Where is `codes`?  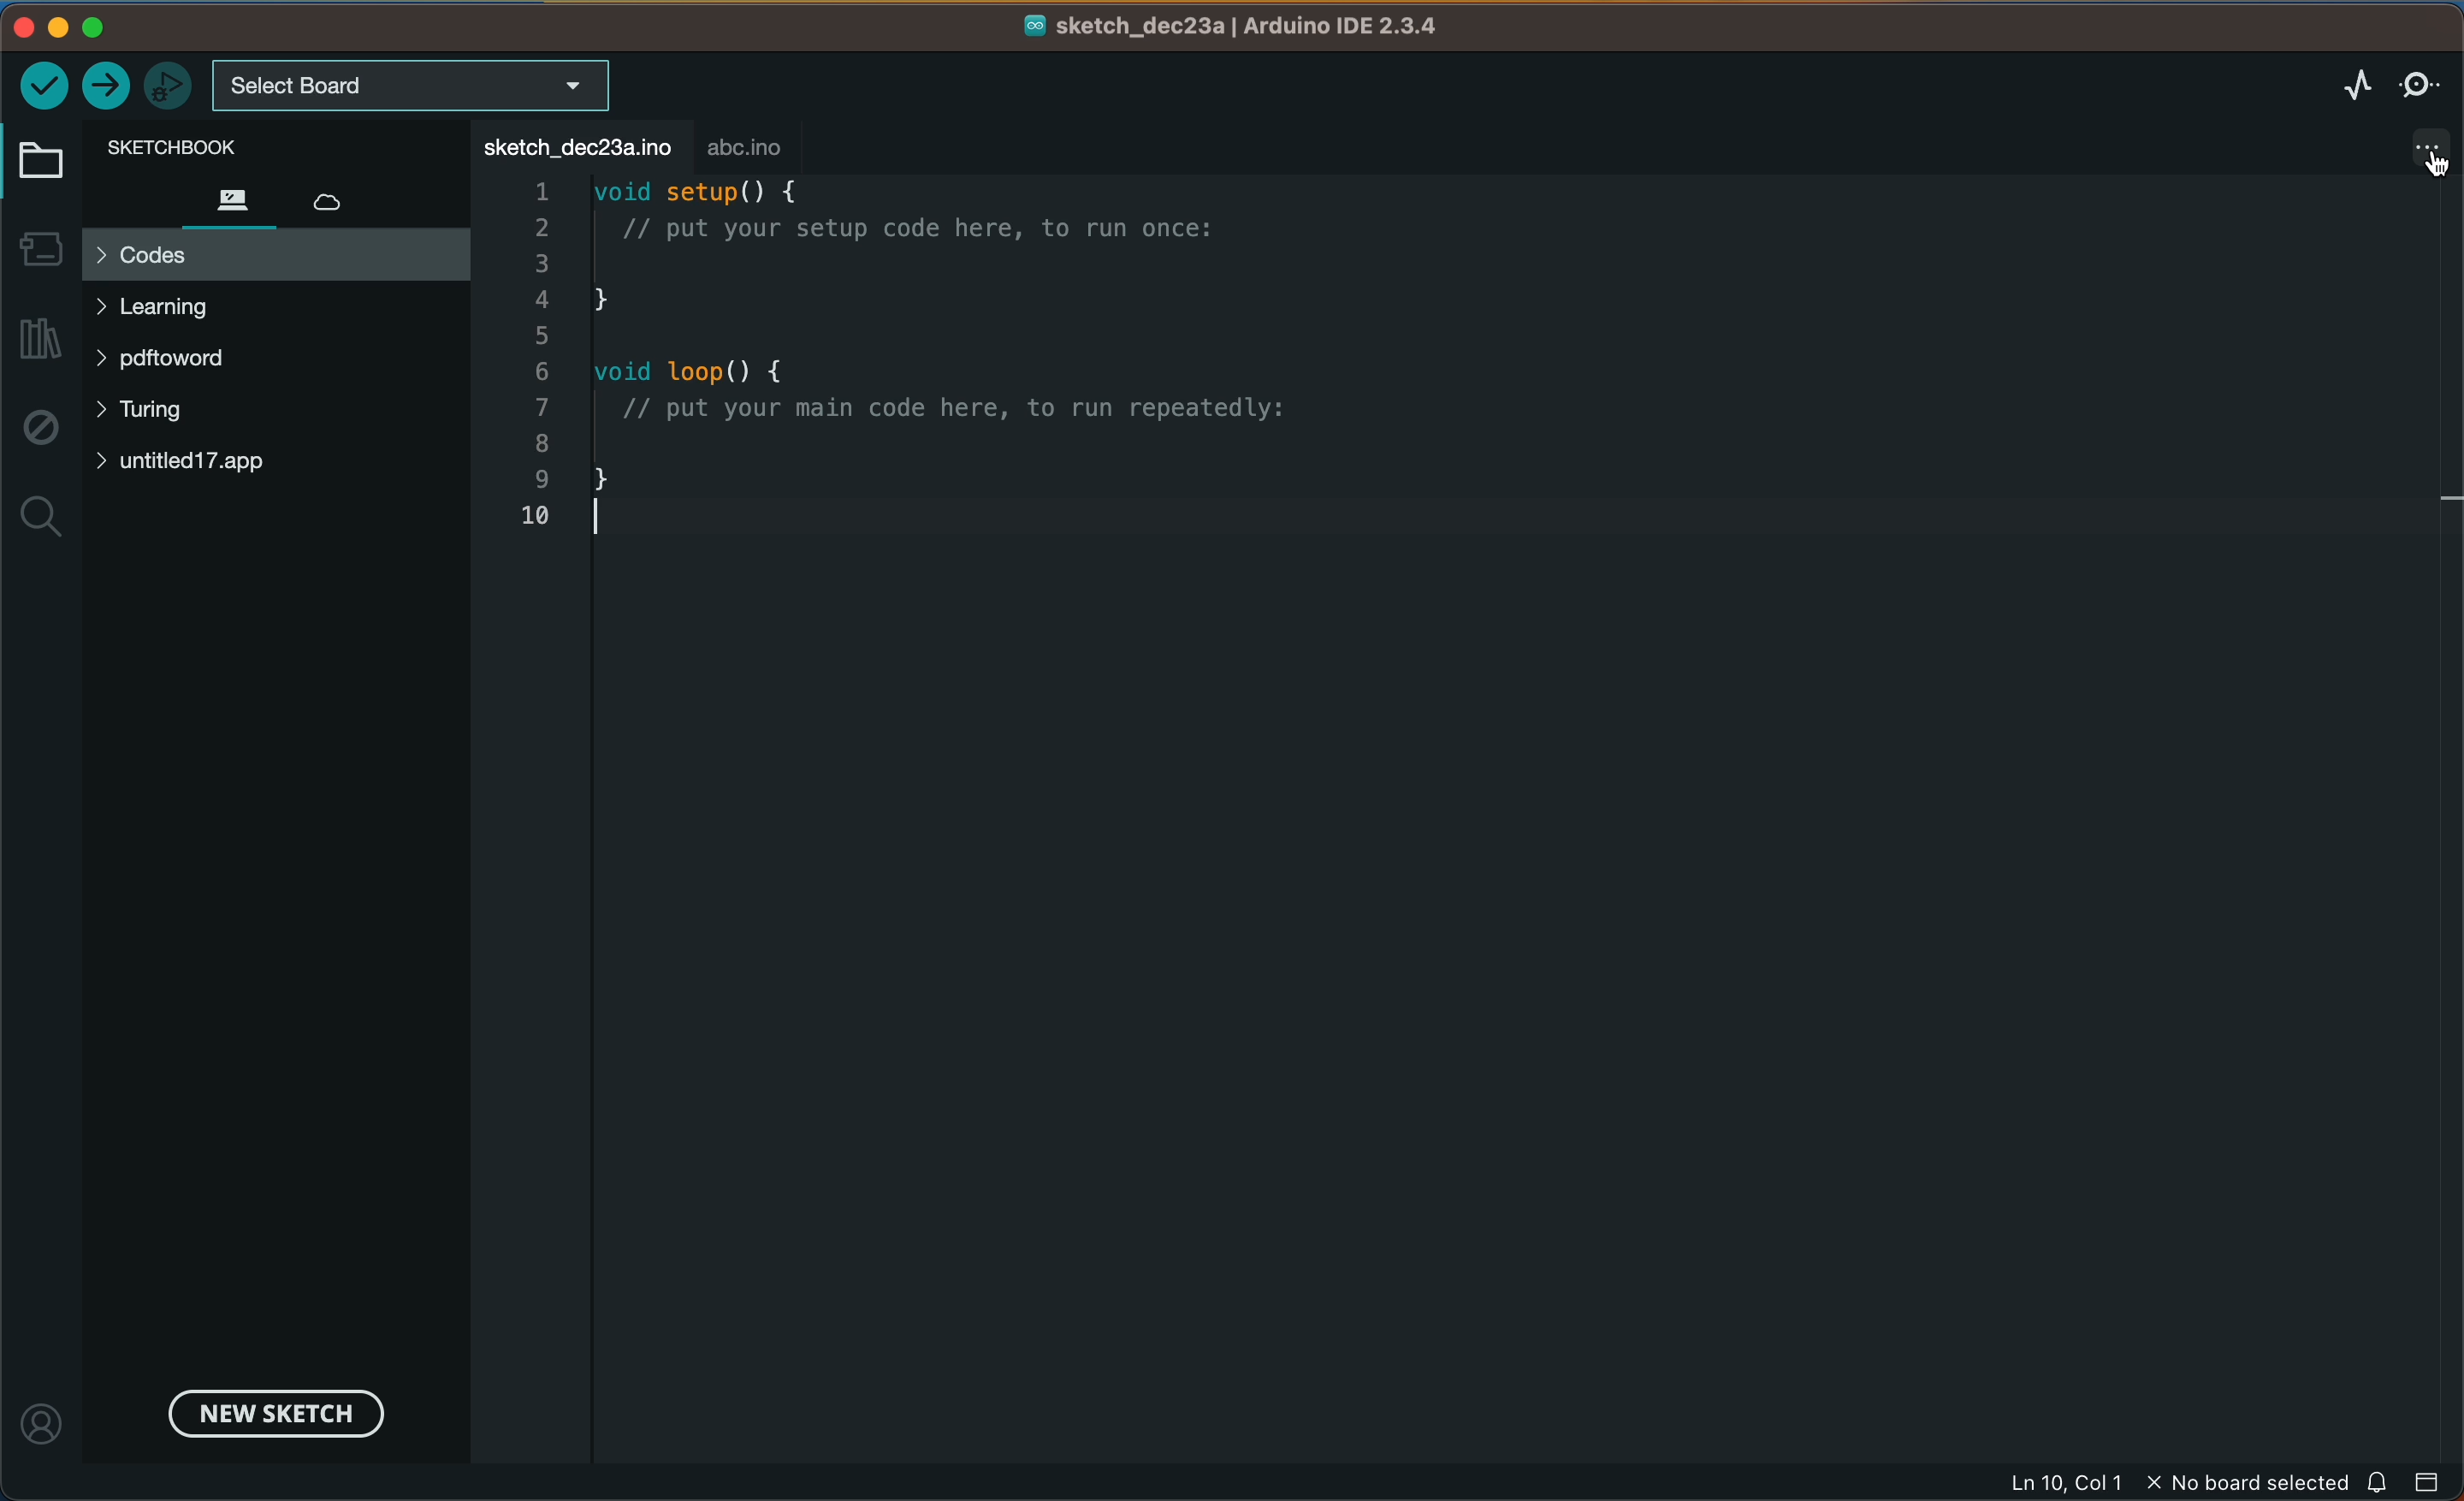 codes is located at coordinates (272, 249).